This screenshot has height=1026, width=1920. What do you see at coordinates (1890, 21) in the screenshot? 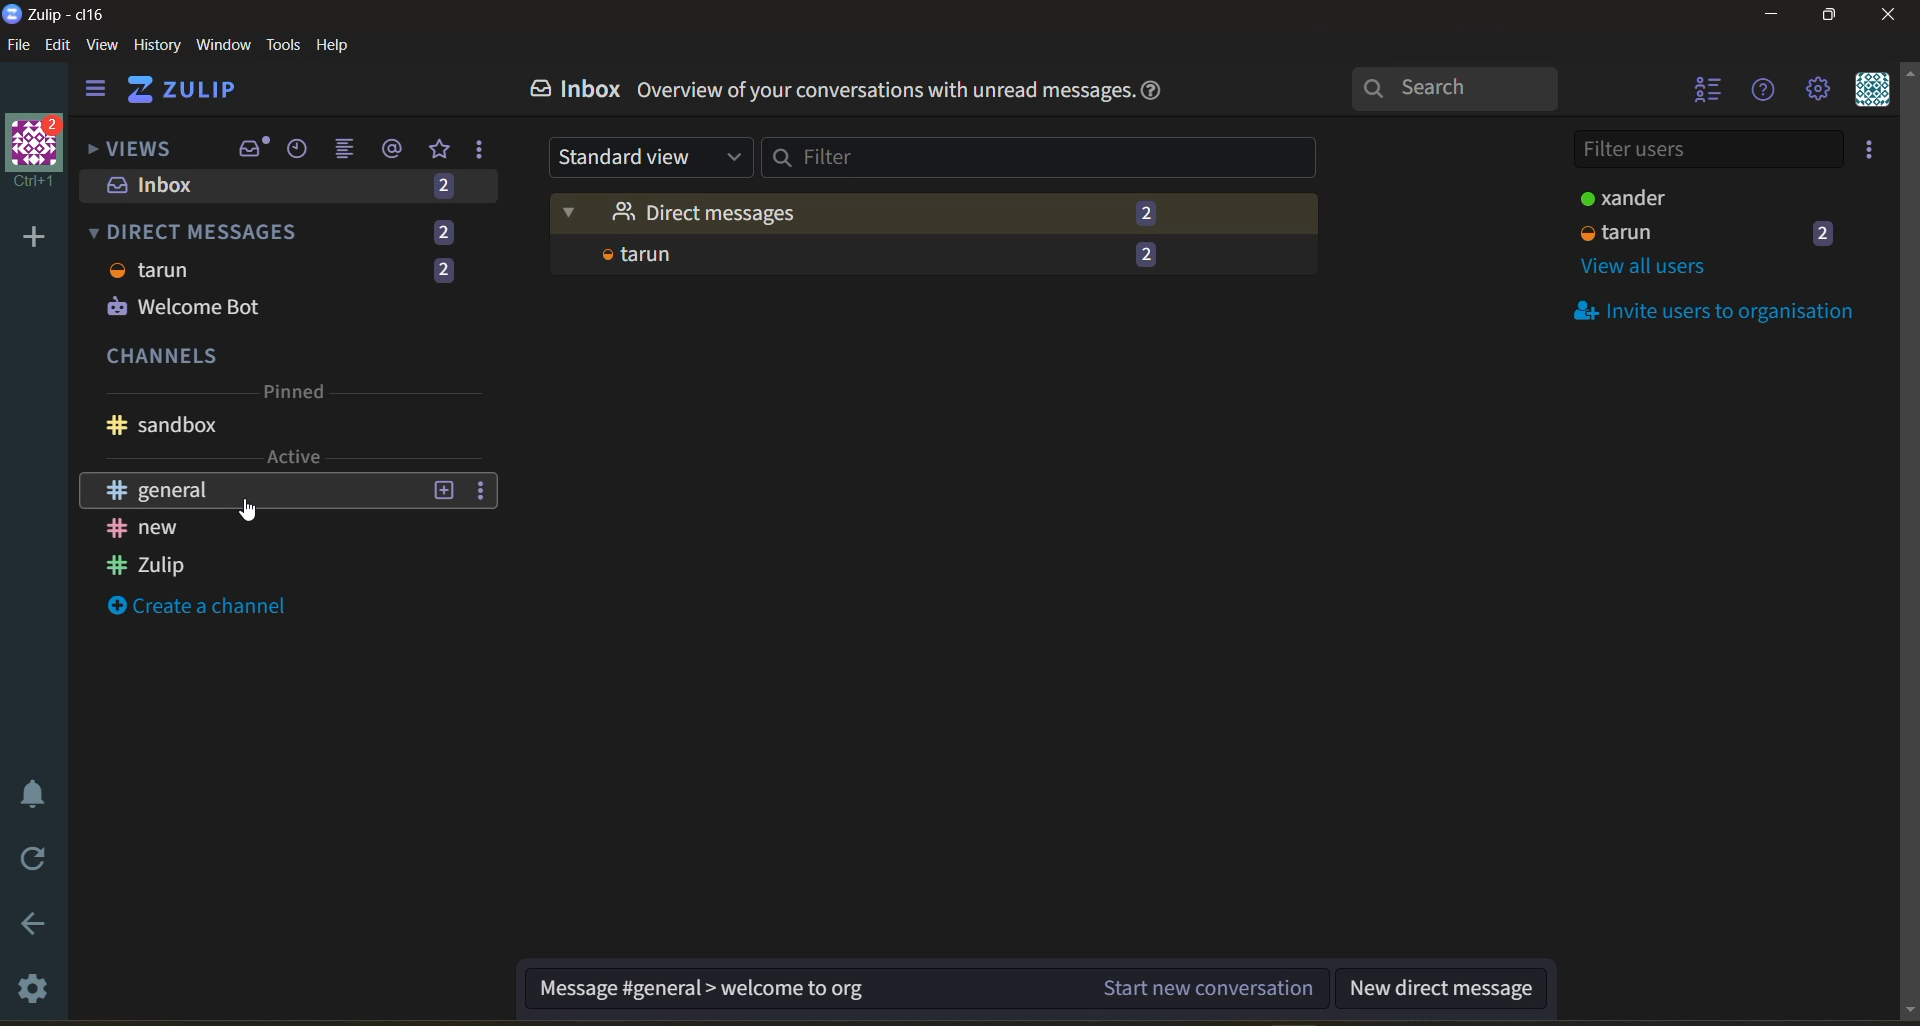
I see `close` at bounding box center [1890, 21].